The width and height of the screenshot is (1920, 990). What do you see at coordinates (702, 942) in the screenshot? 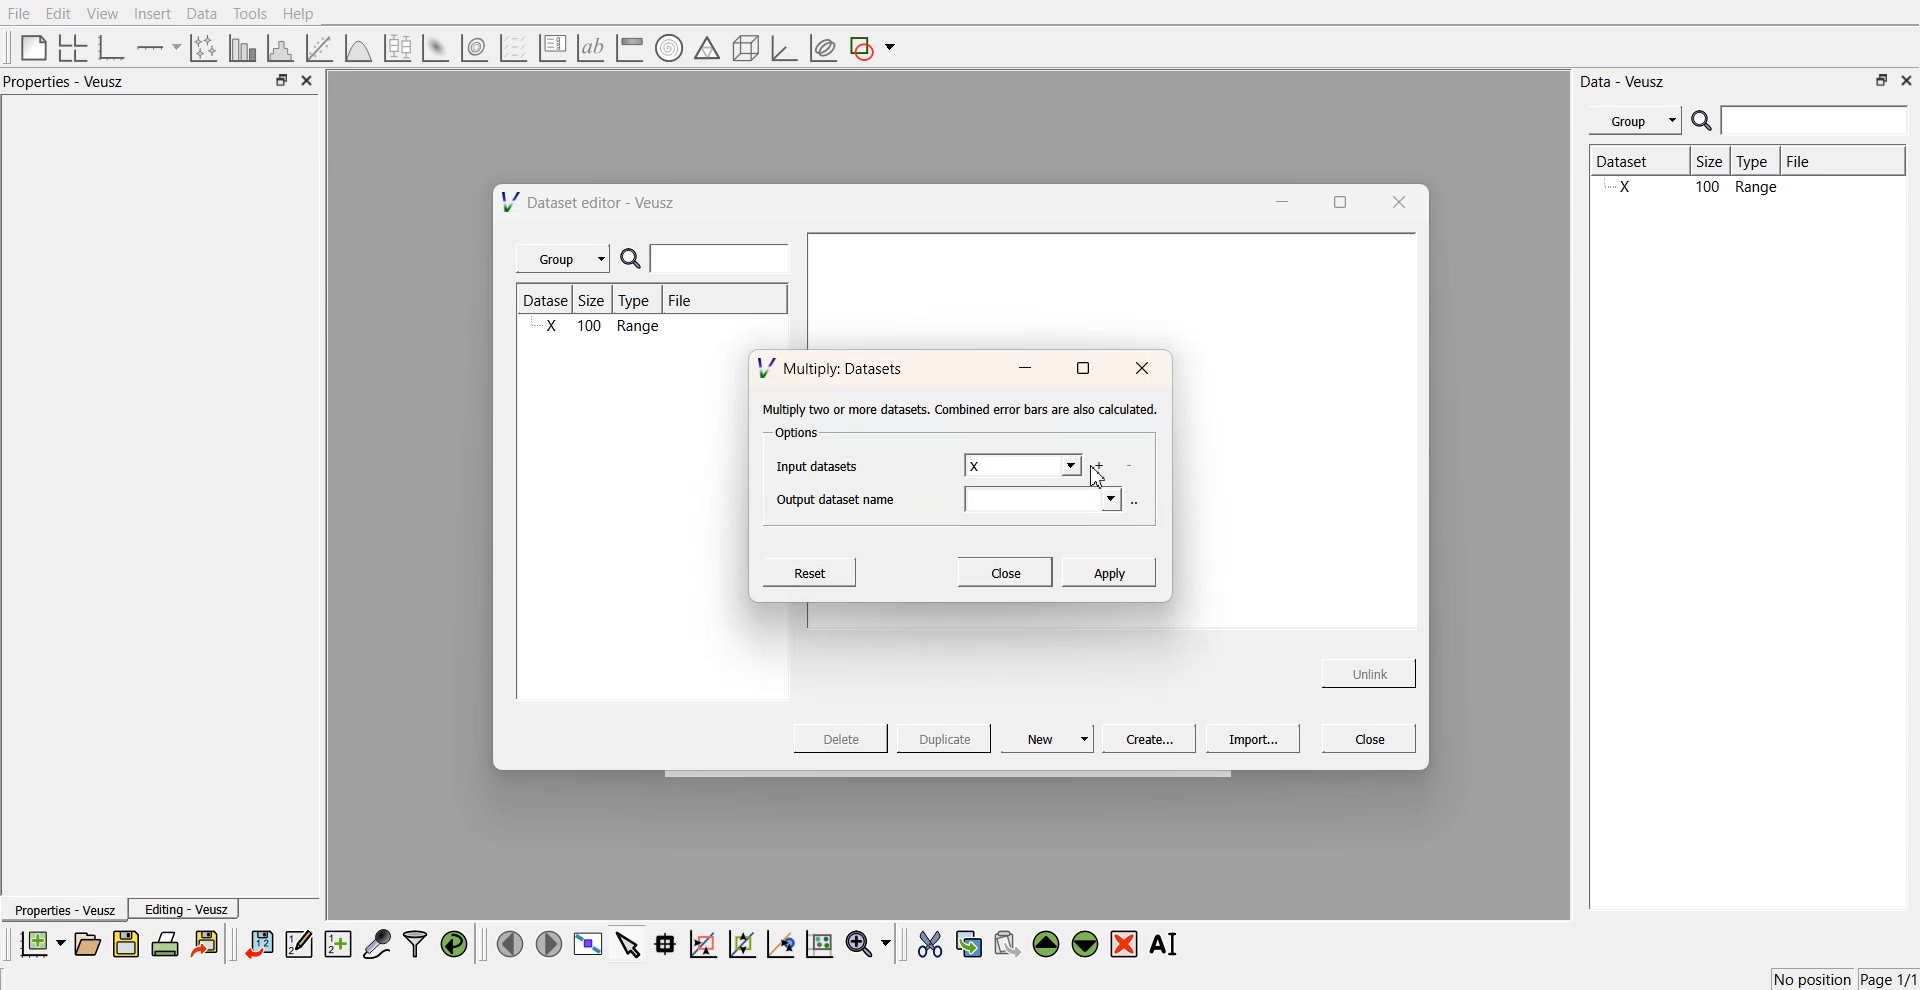
I see `draw a rectangle on zoom graph axes` at bounding box center [702, 942].